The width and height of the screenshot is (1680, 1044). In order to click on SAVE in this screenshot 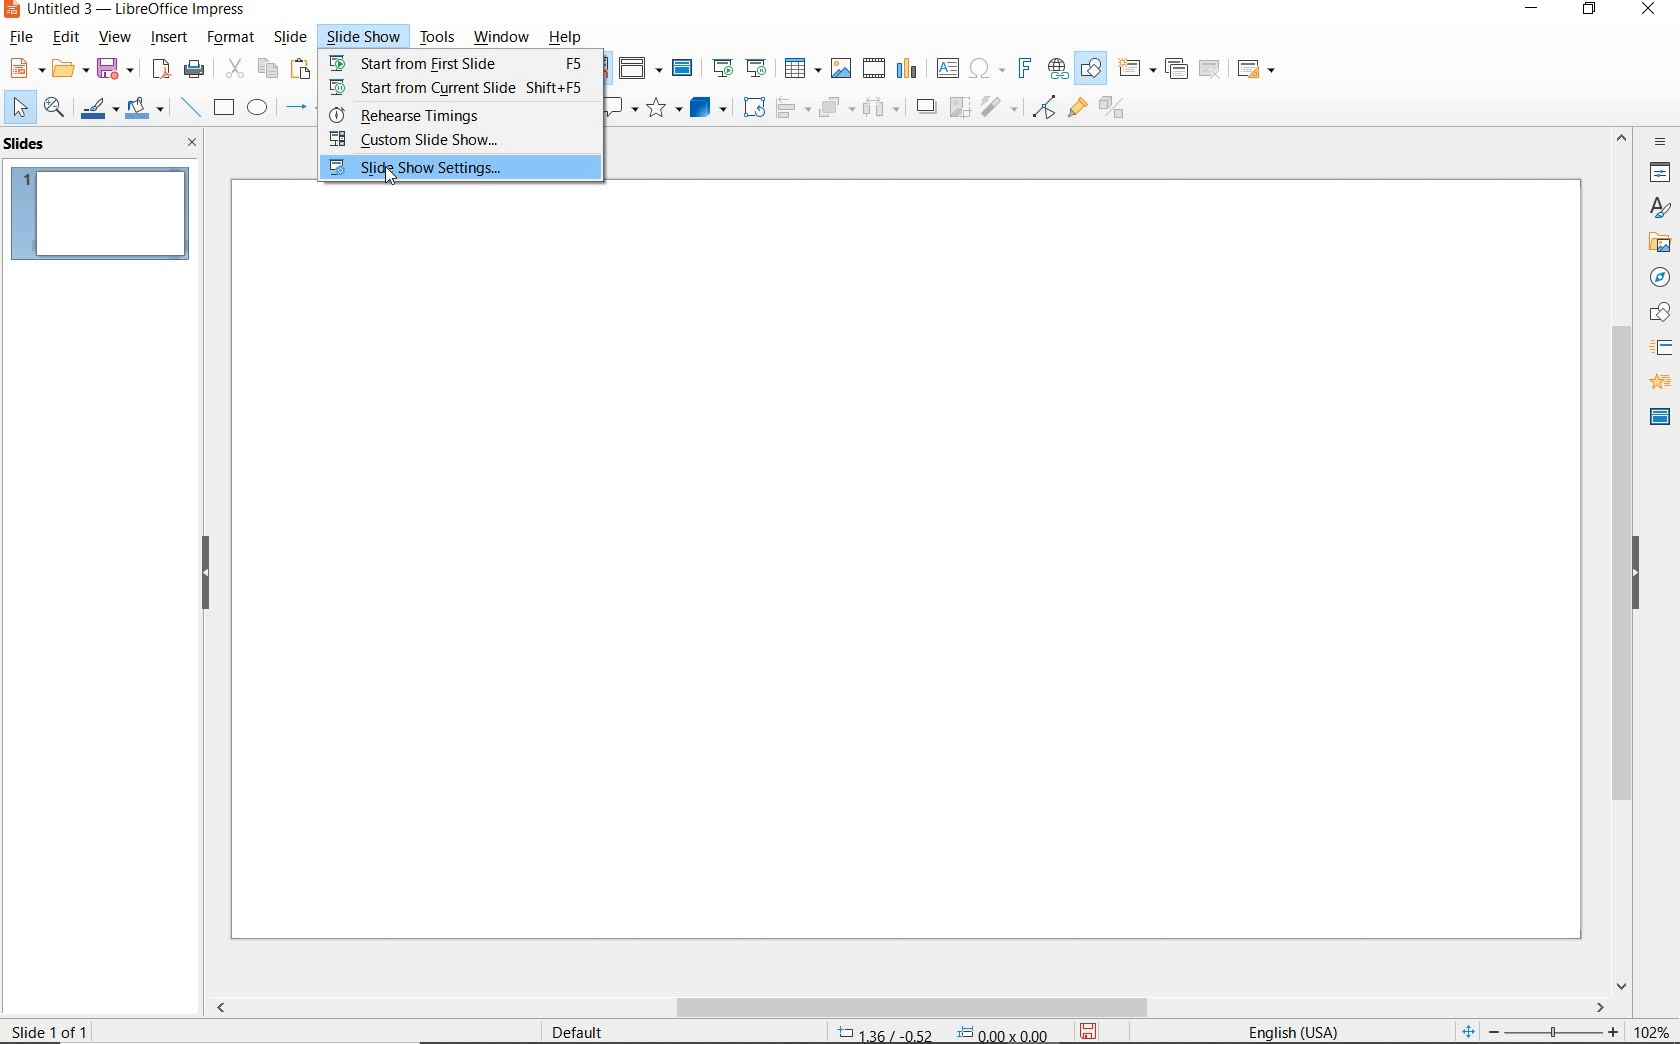, I will do `click(118, 68)`.